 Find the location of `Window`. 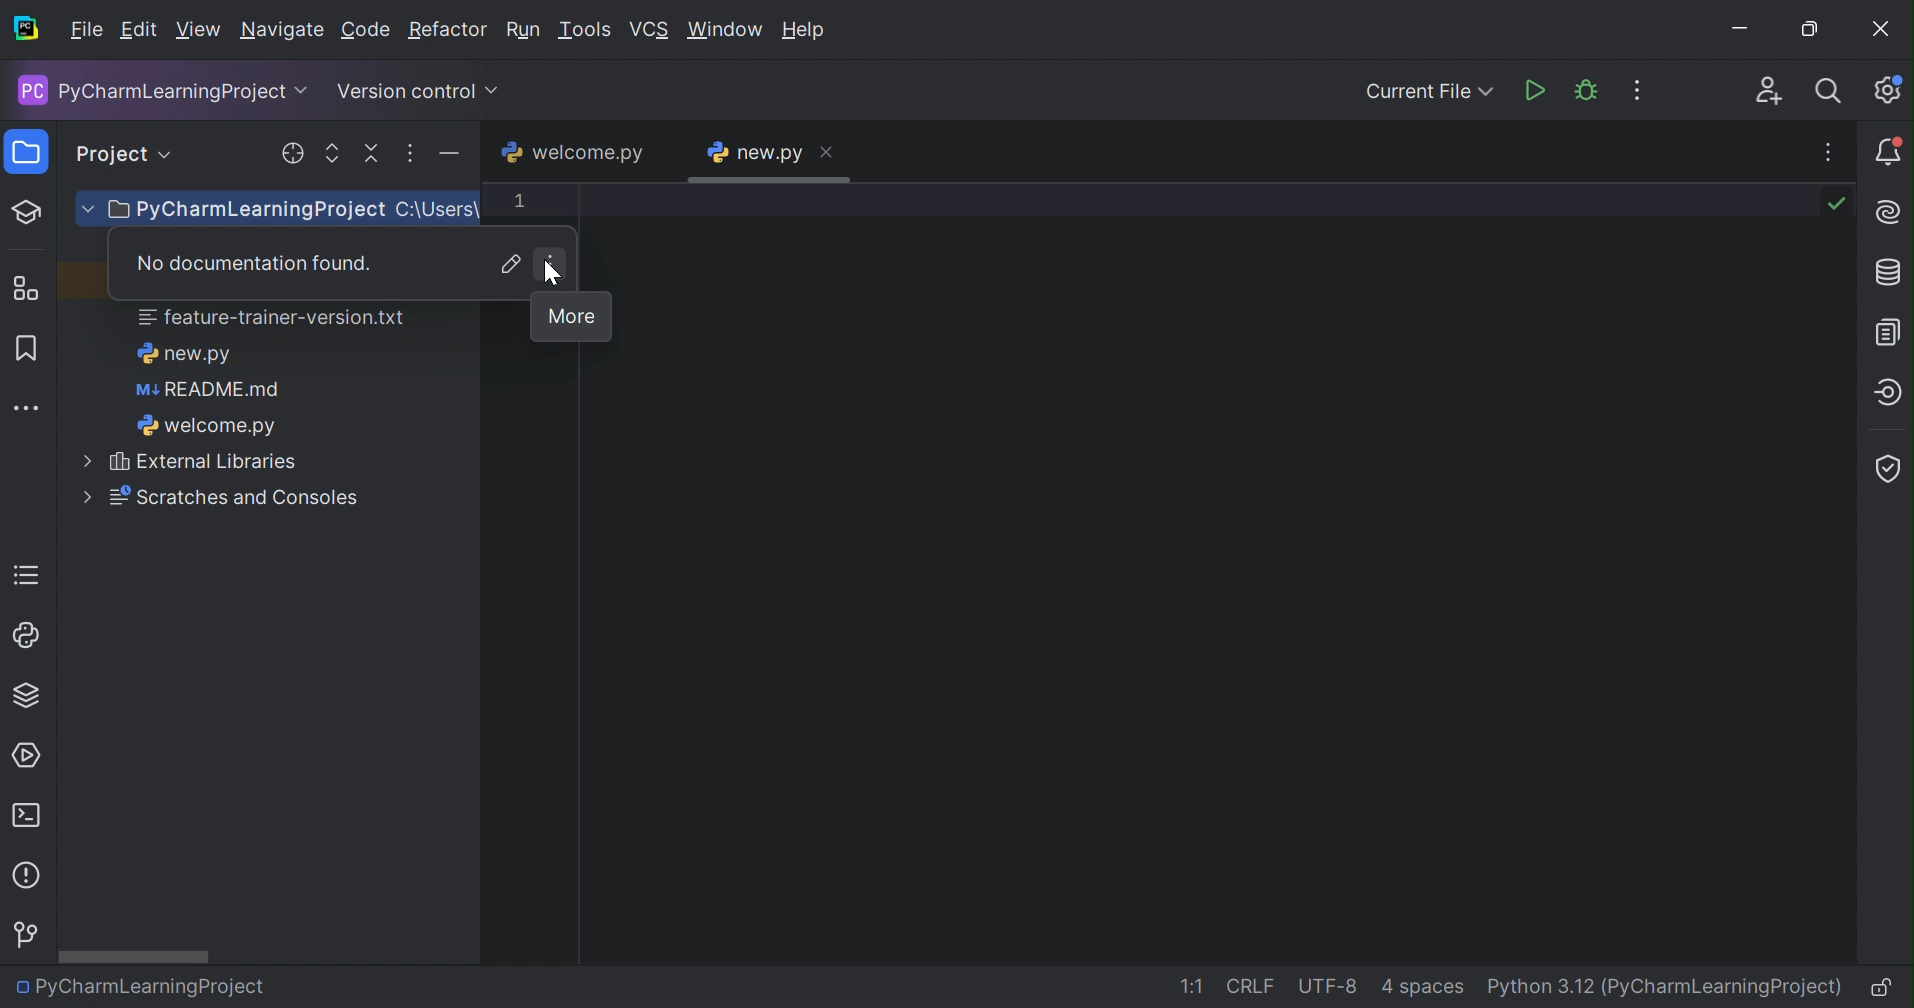

Window is located at coordinates (725, 28).